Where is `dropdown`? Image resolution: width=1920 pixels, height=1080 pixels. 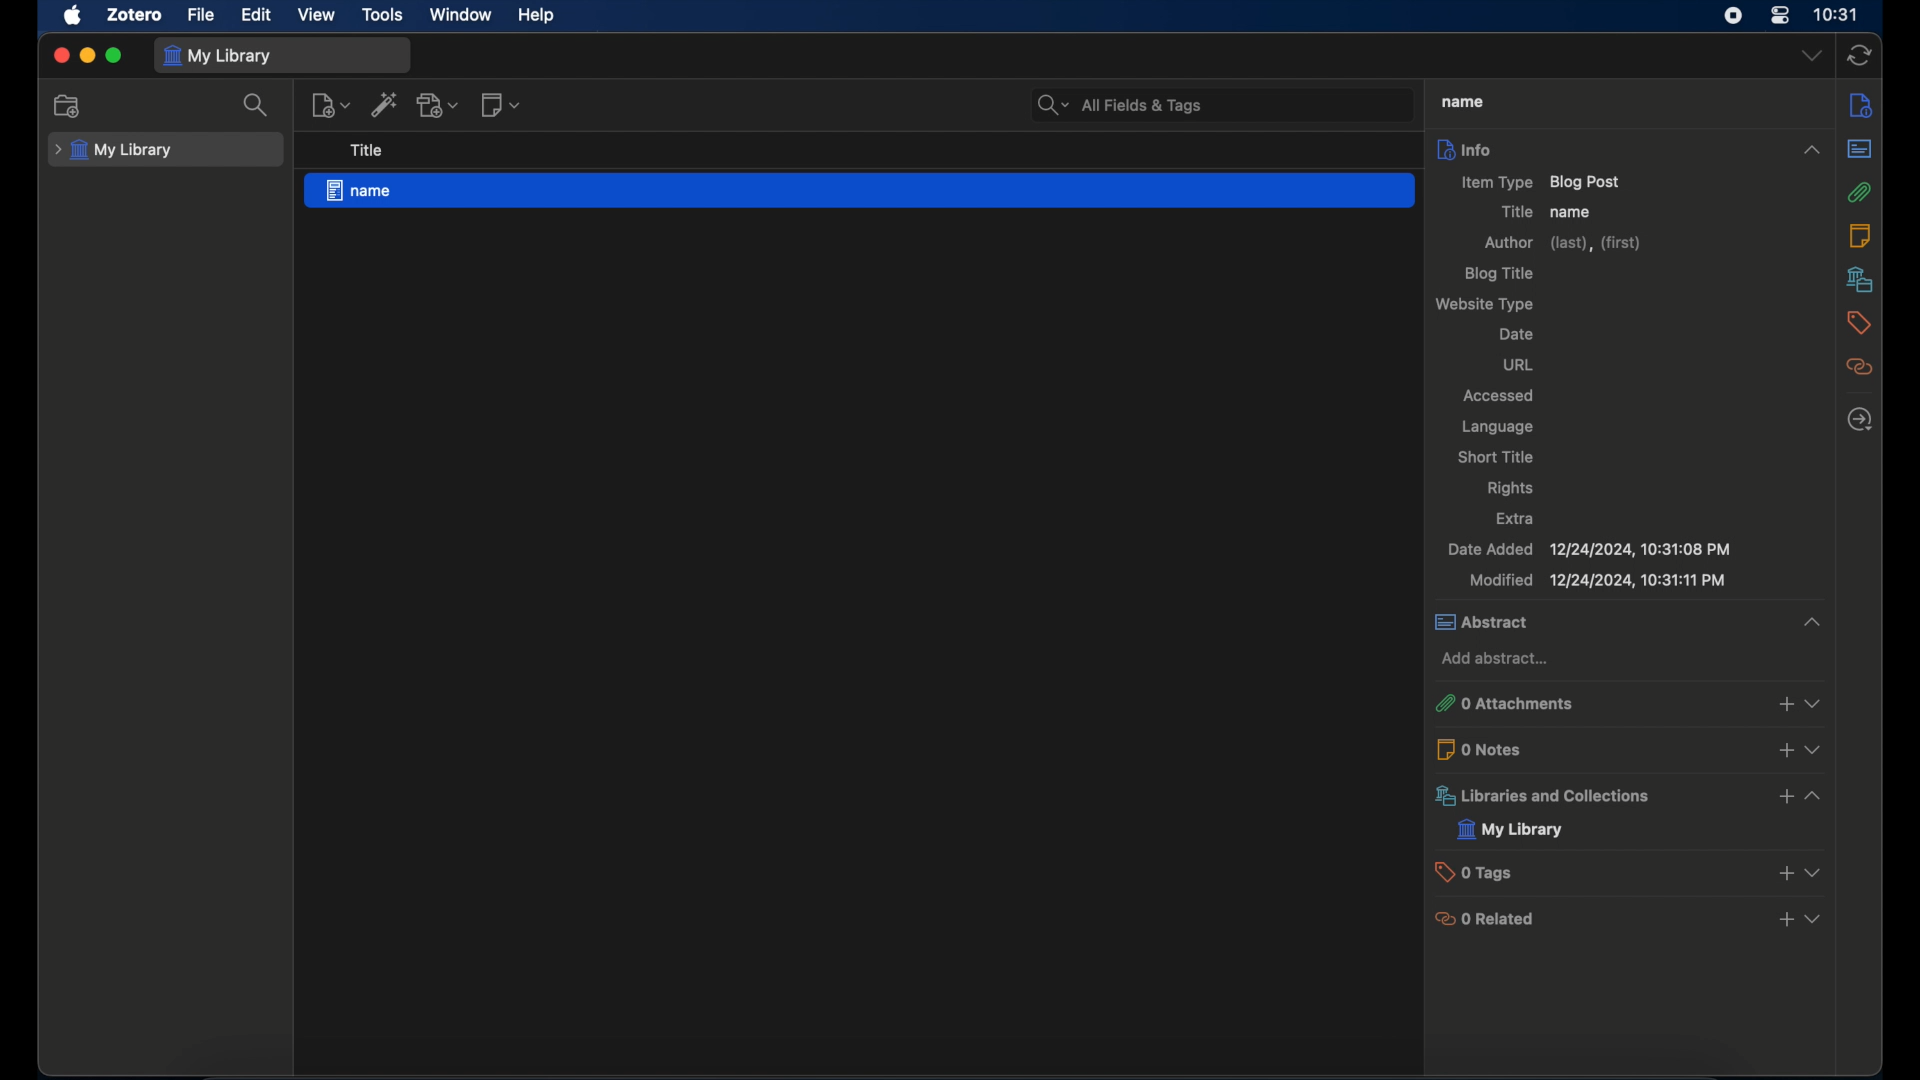
dropdown is located at coordinates (1811, 56).